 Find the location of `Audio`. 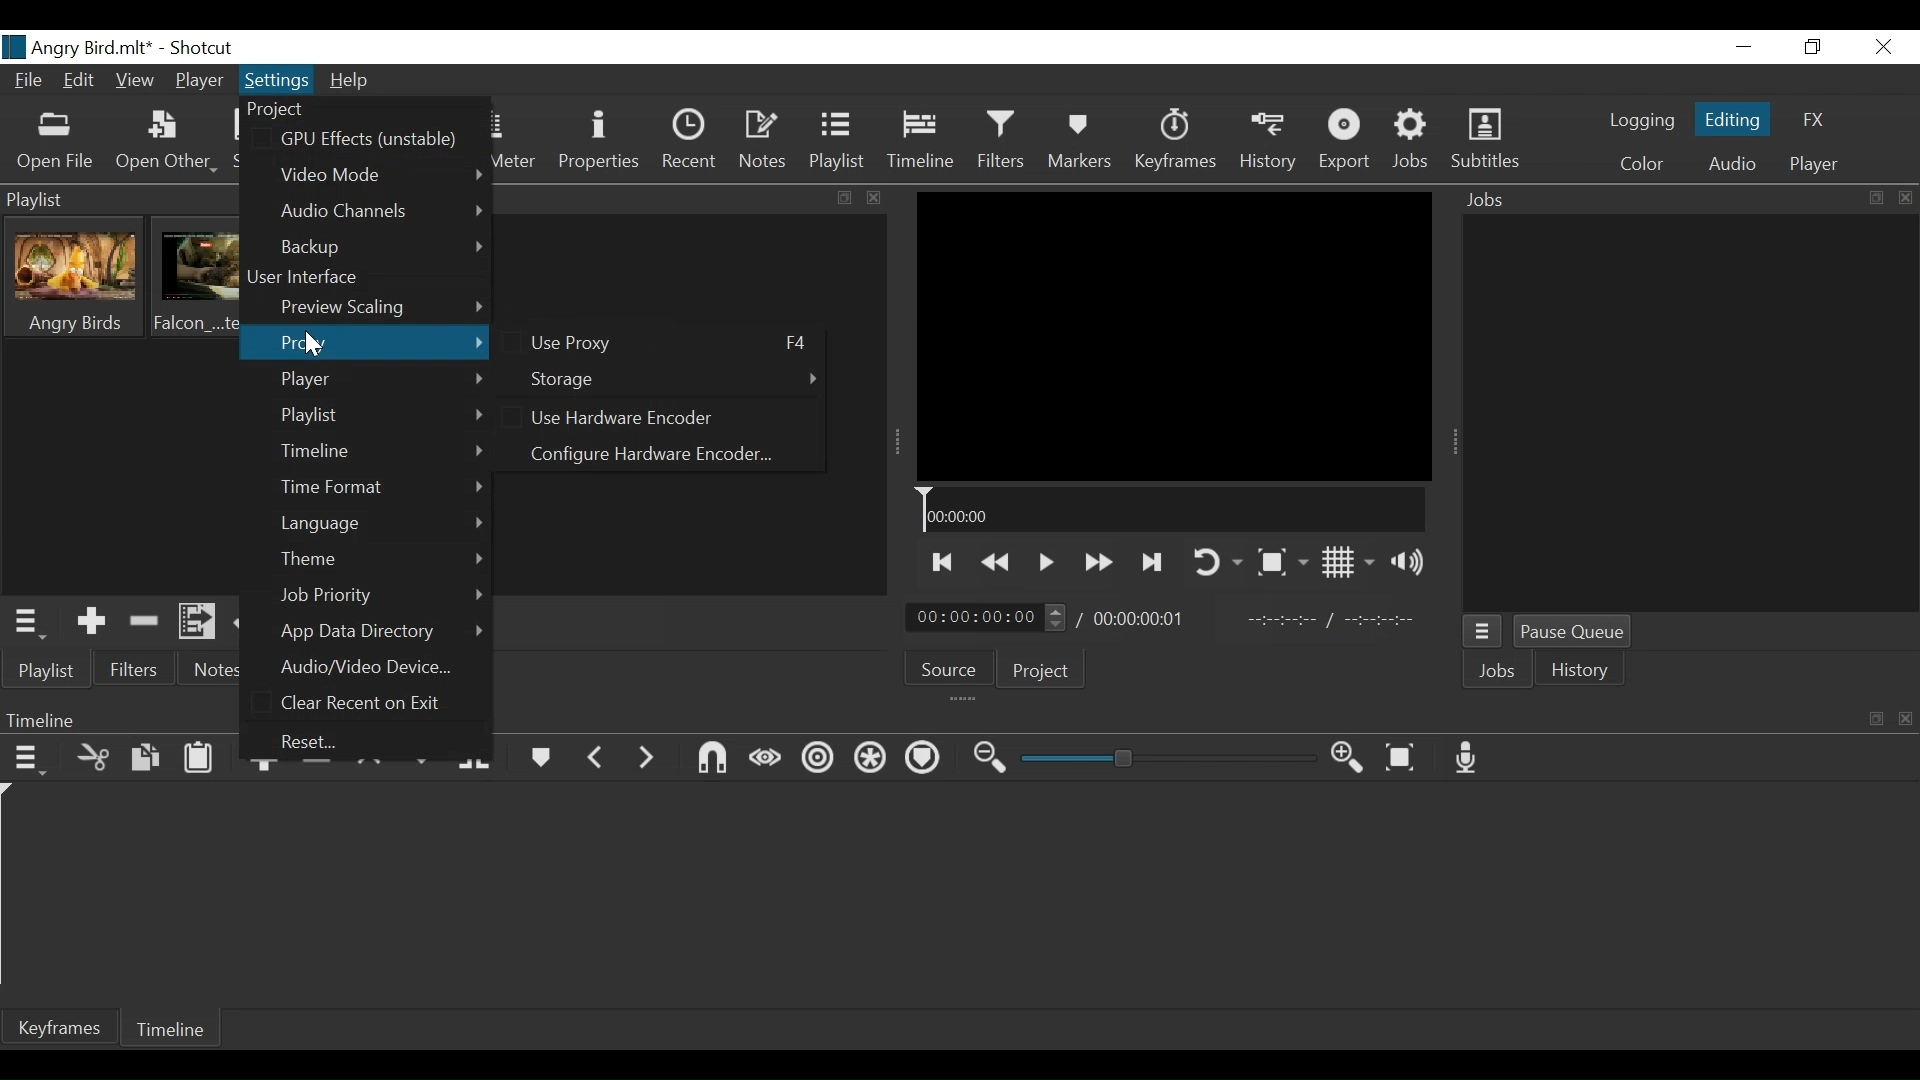

Audio is located at coordinates (1735, 164).